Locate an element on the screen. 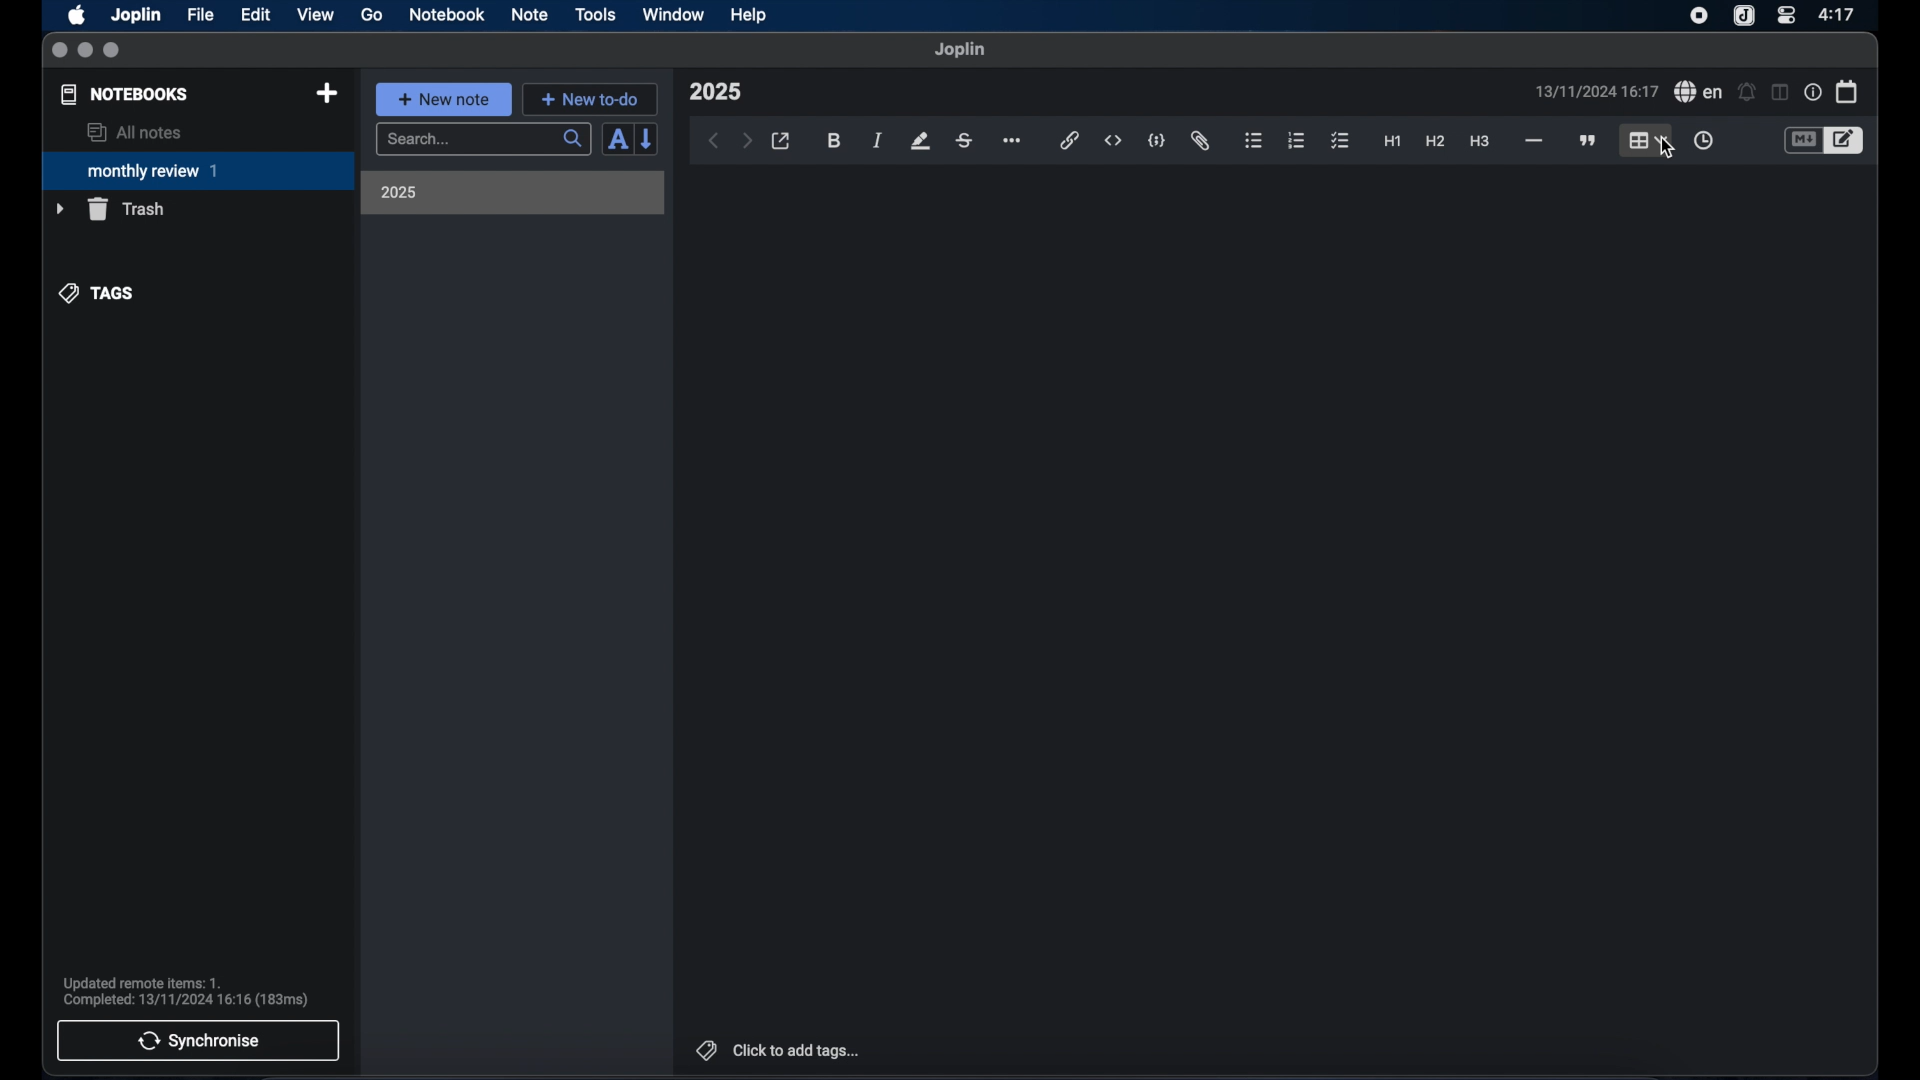 The height and width of the screenshot is (1080, 1920). more options is located at coordinates (1014, 142).